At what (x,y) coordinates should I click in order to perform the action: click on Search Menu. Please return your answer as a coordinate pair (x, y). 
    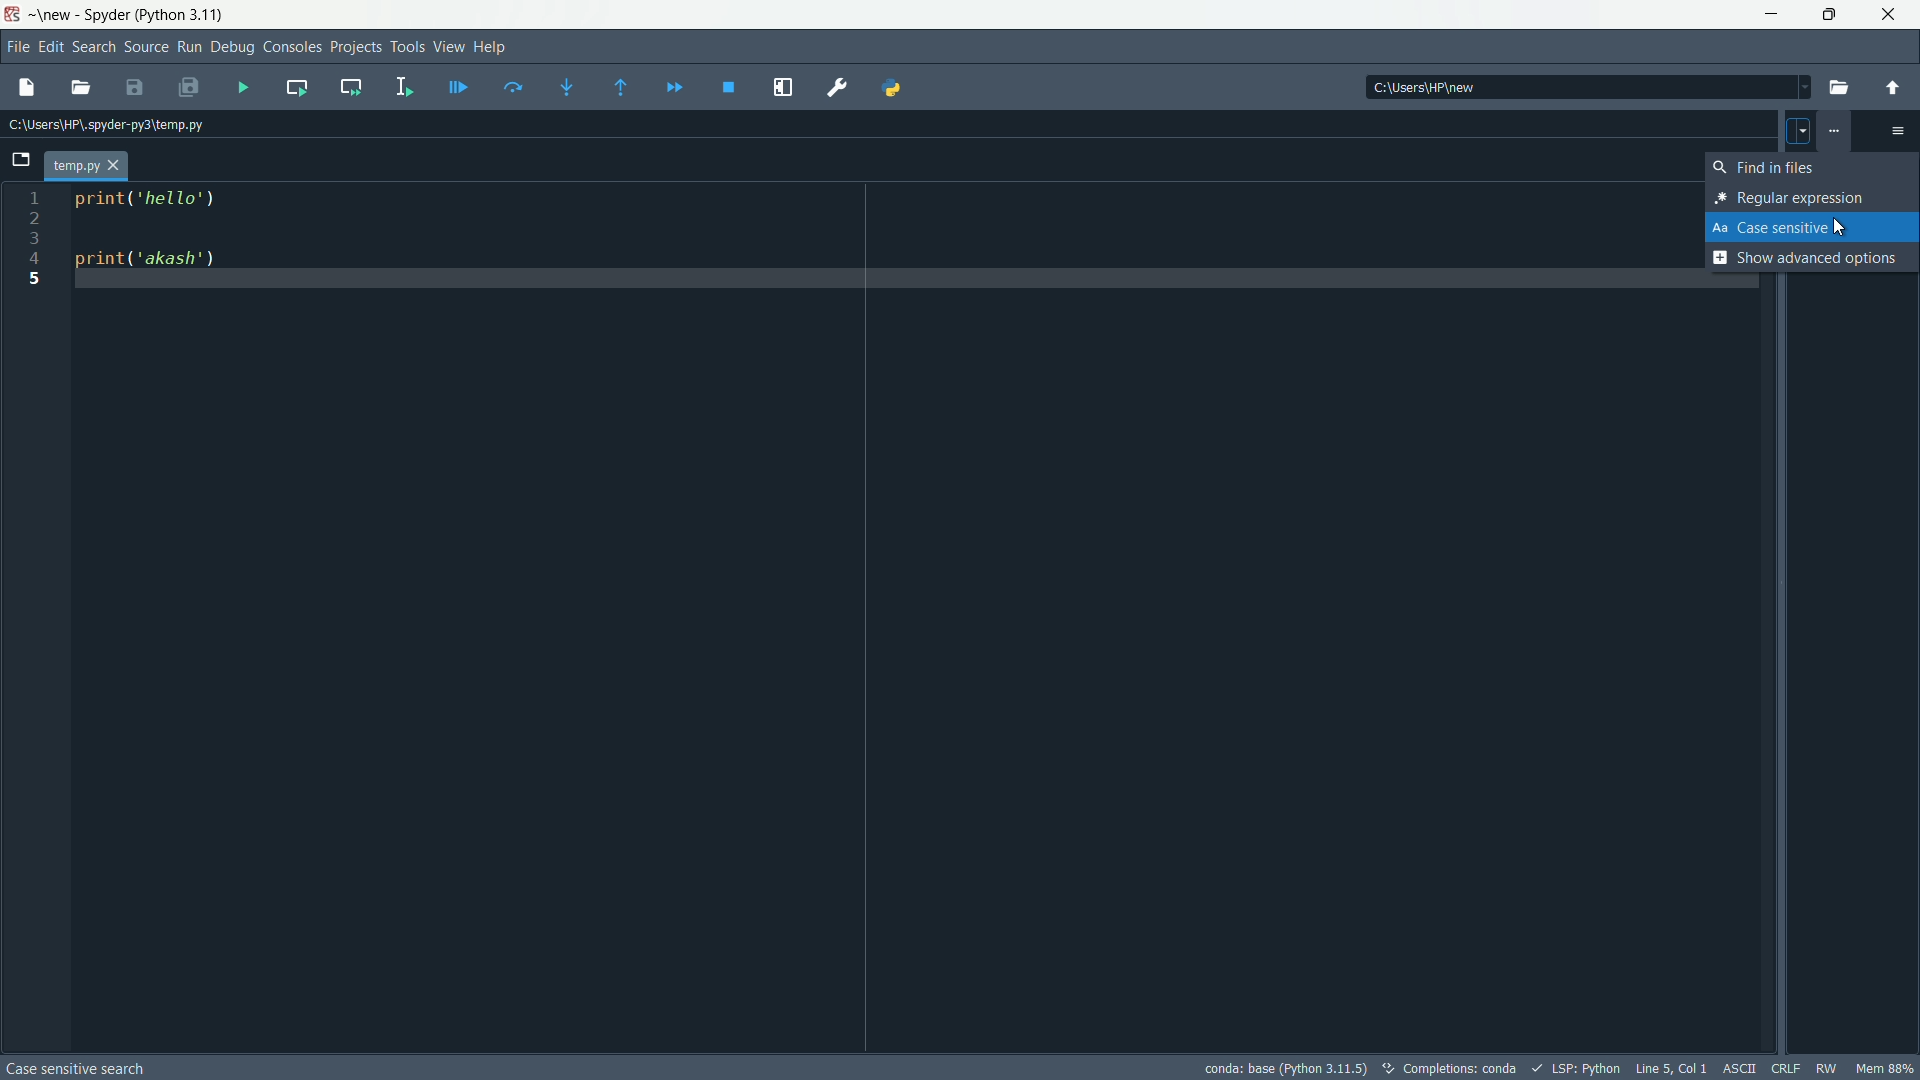
    Looking at the image, I should click on (91, 45).